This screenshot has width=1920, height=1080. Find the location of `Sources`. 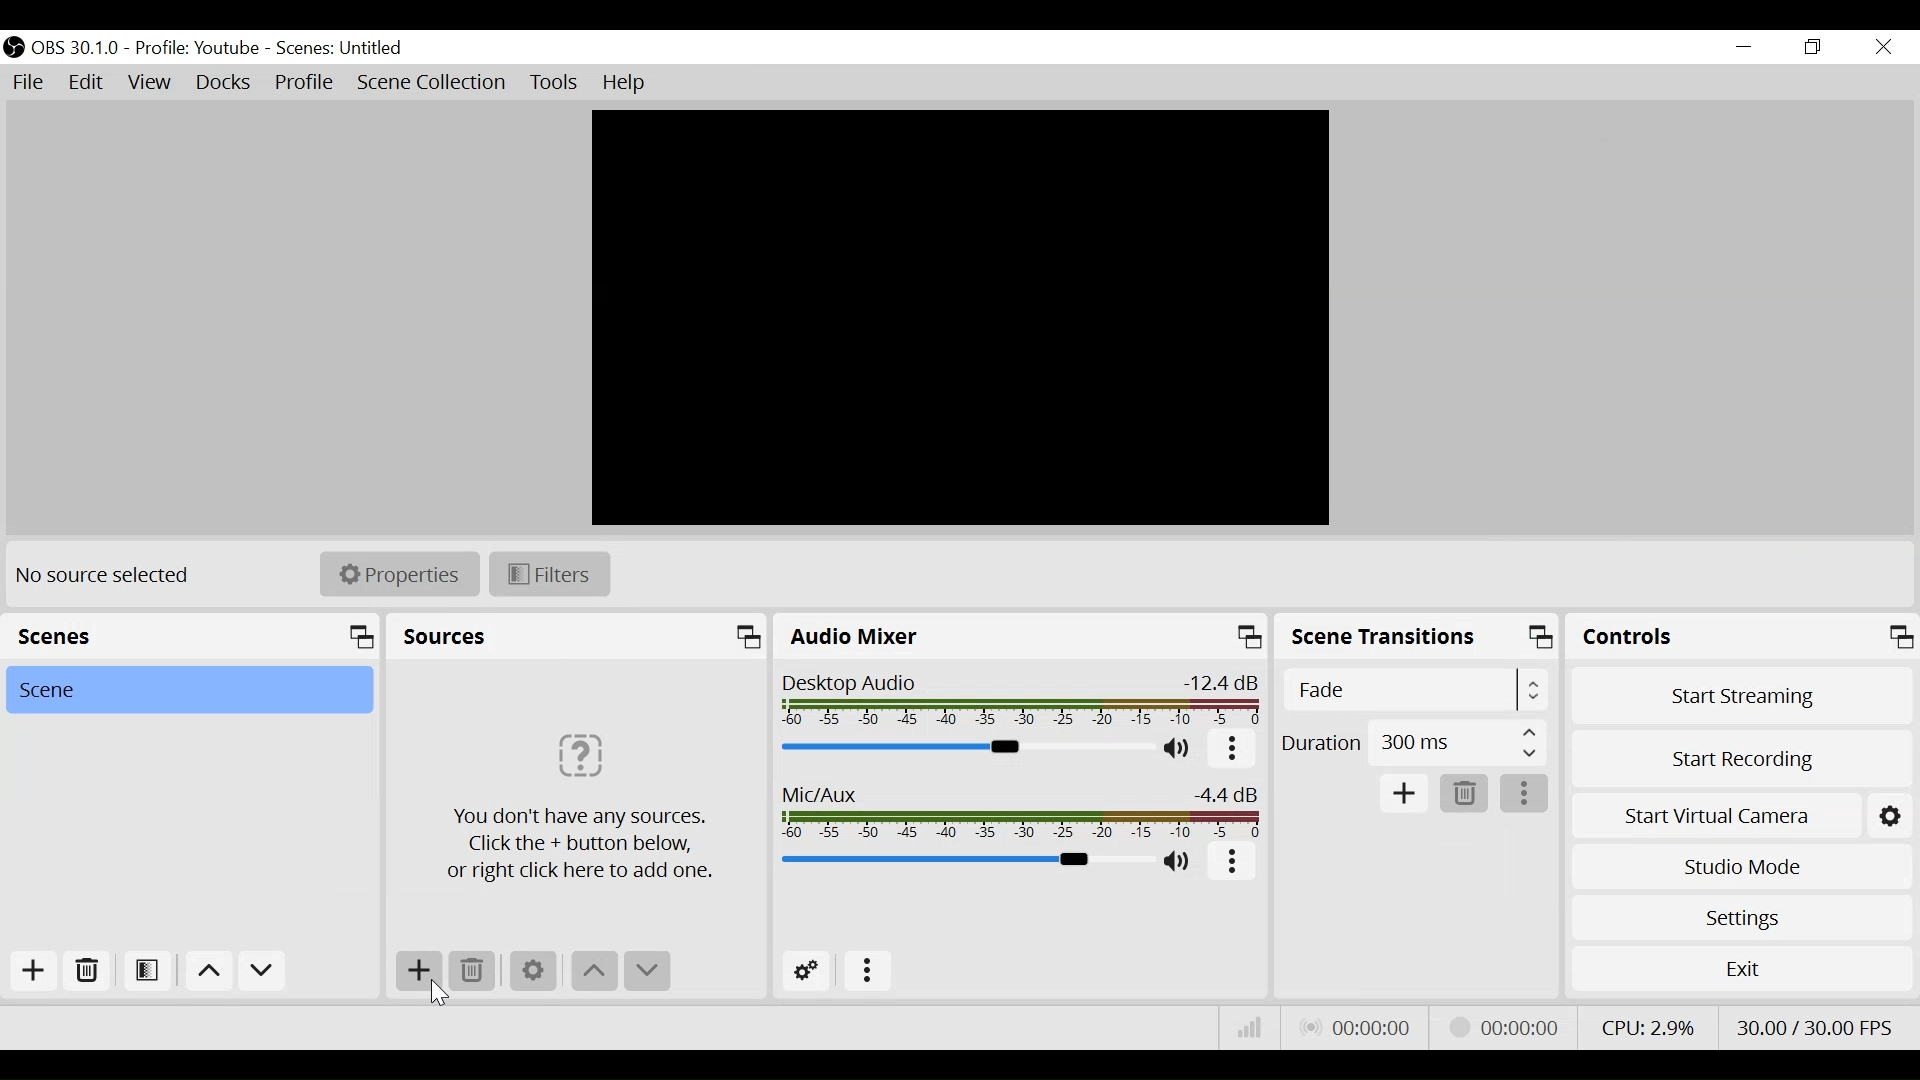

Sources is located at coordinates (578, 639).